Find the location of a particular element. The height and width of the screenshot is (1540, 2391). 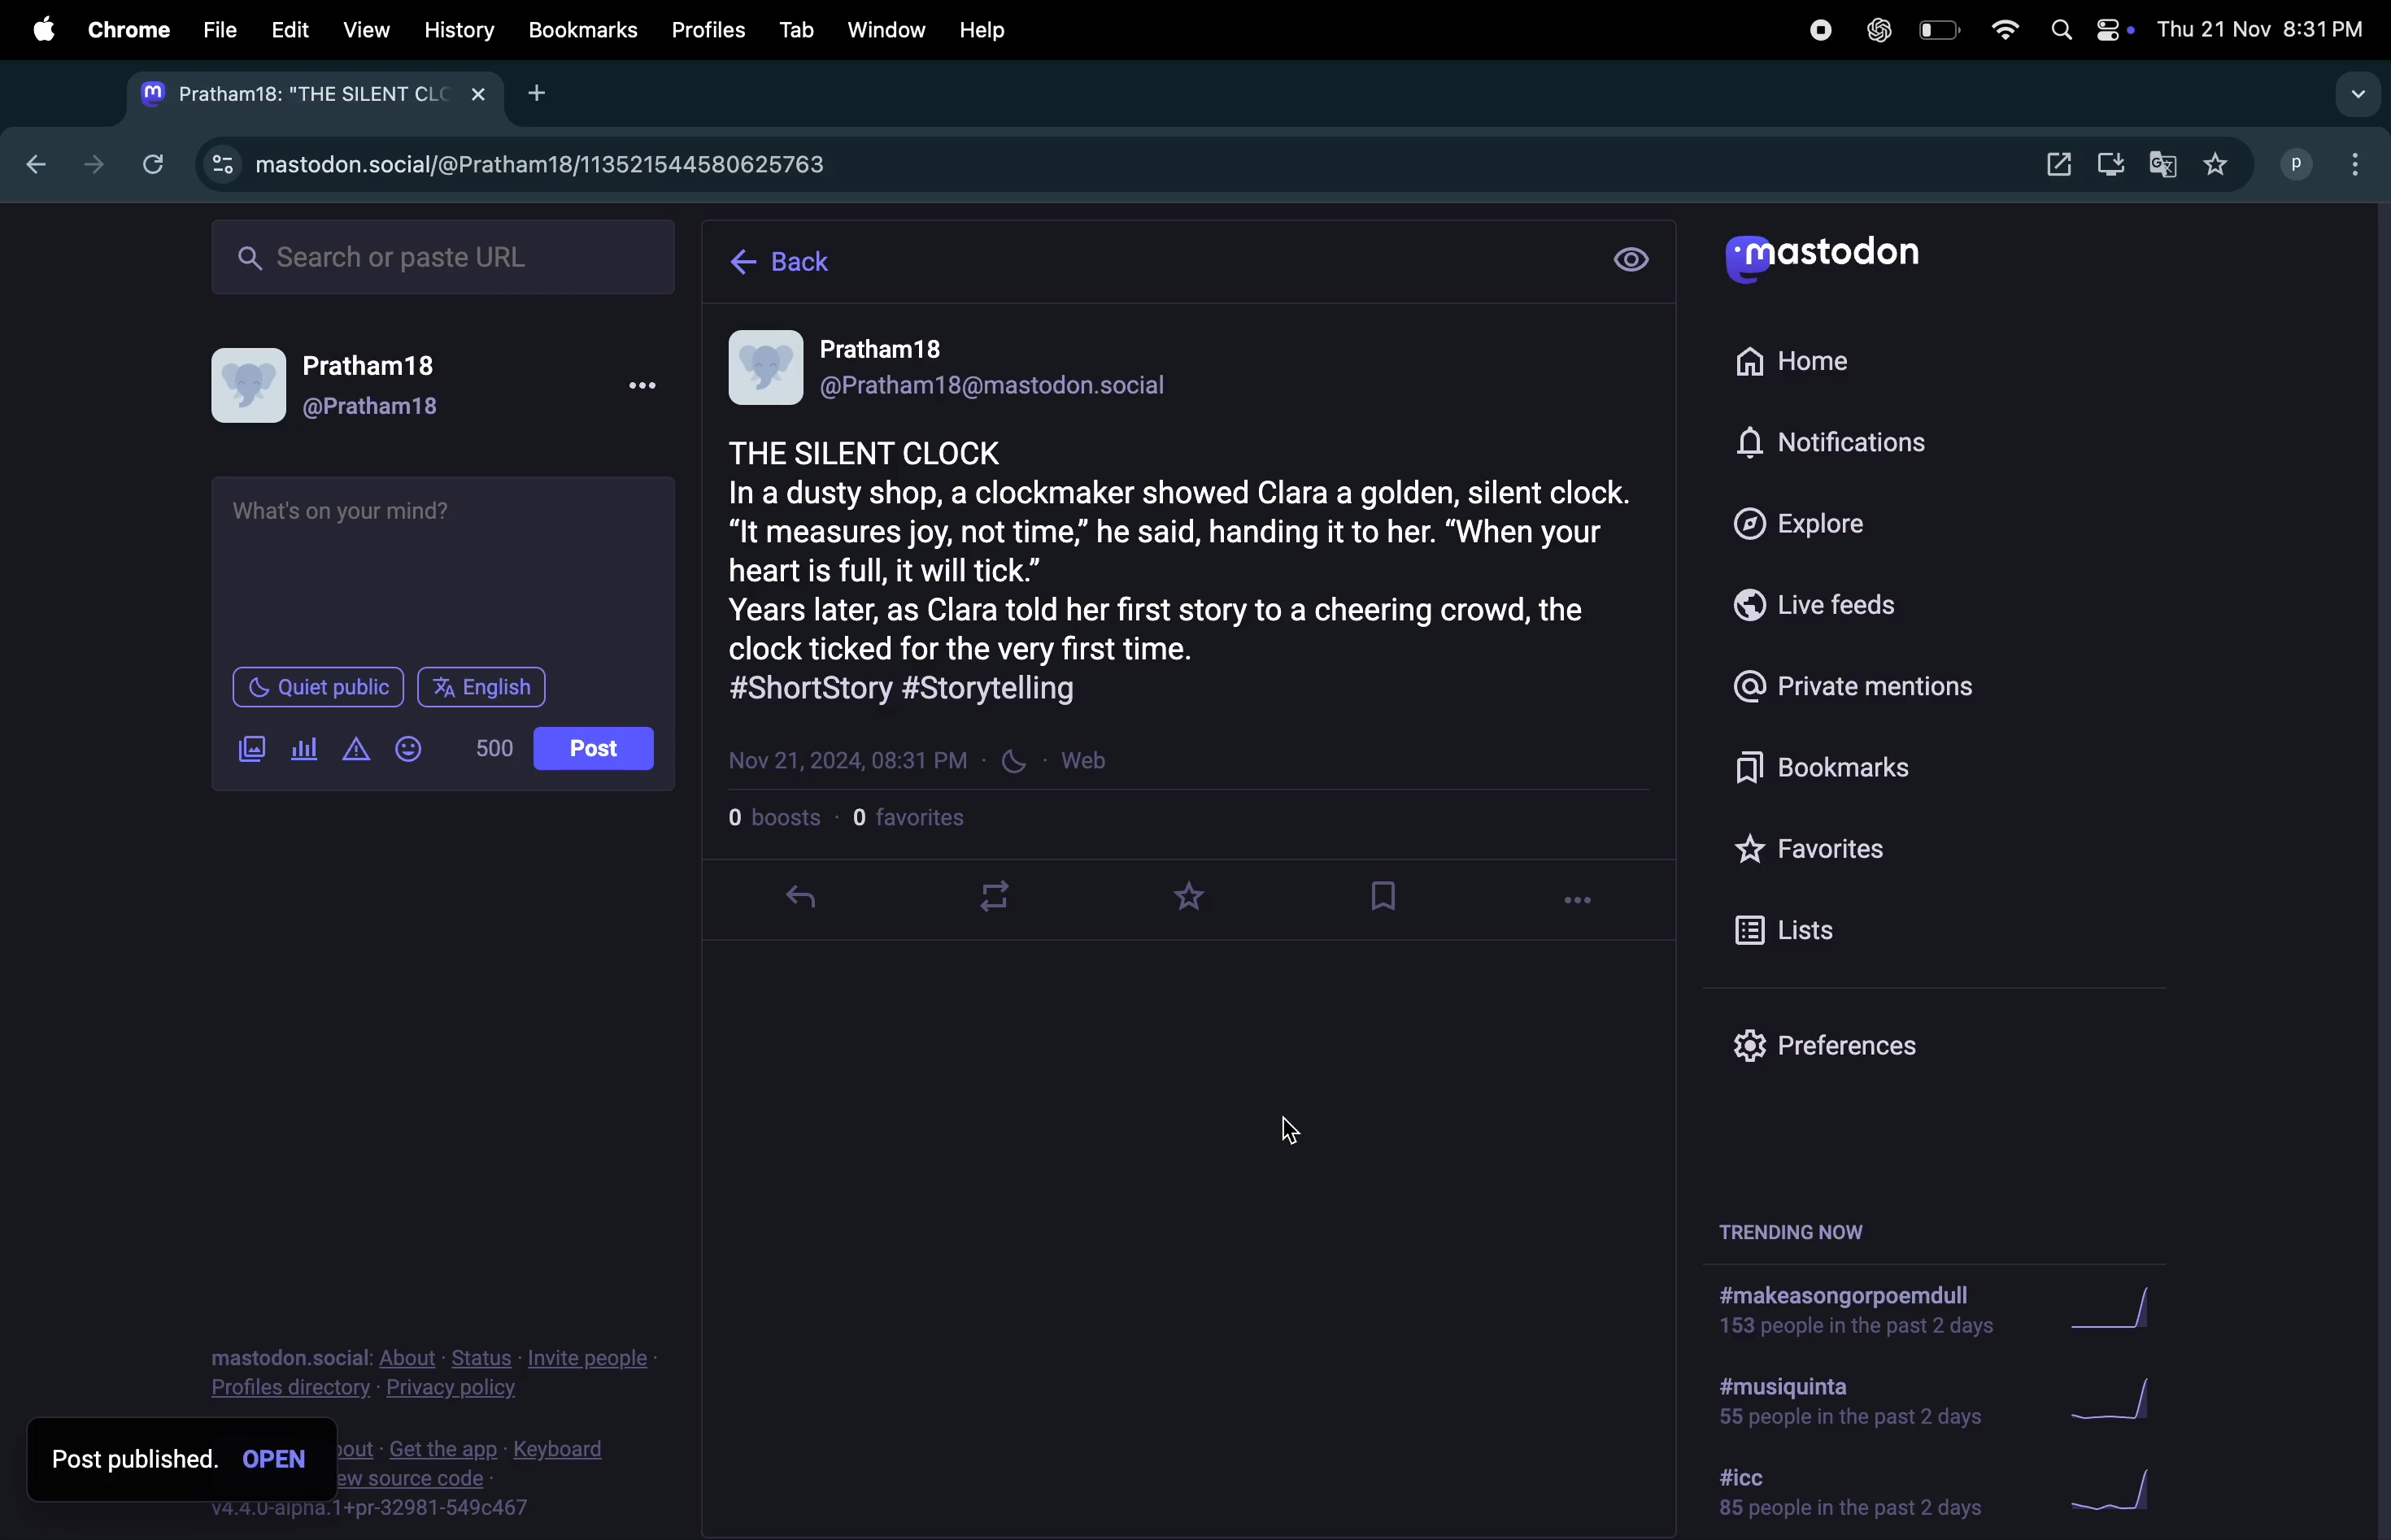

mastadon profile url is located at coordinates (521, 167).